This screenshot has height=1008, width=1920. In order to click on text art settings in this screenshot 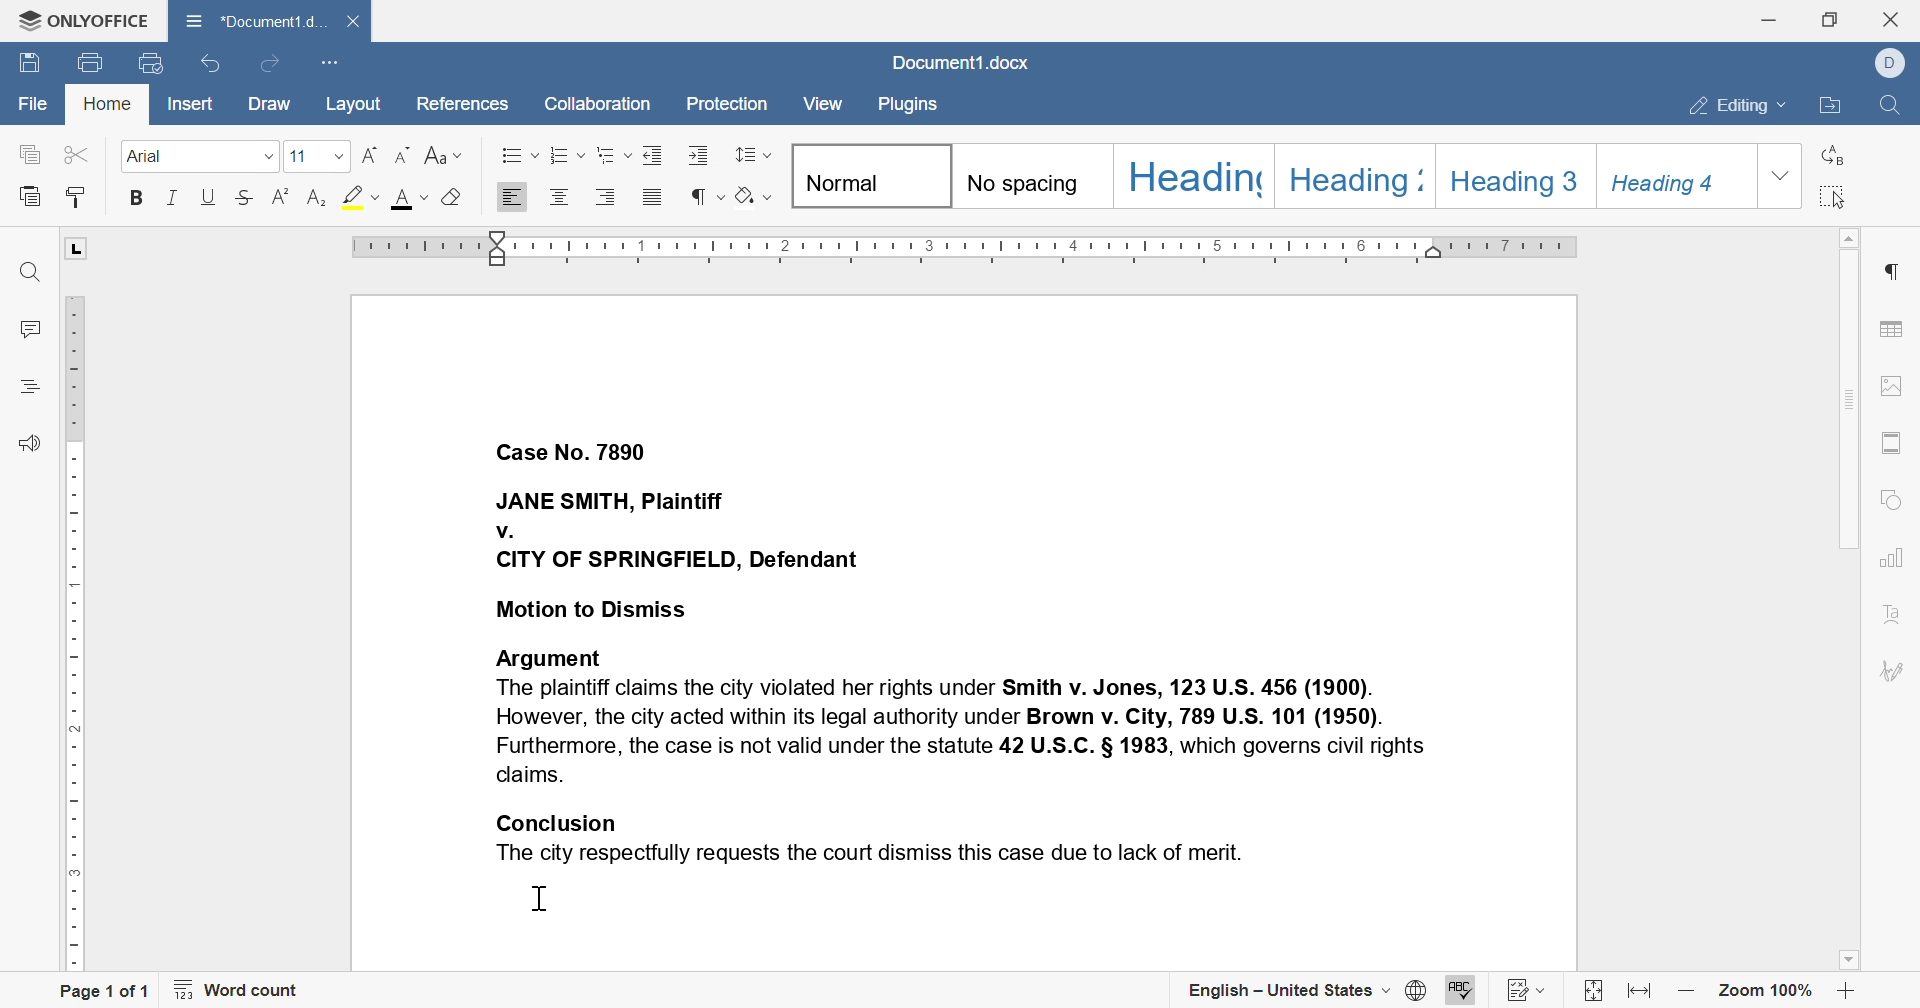, I will do `click(1891, 614)`.